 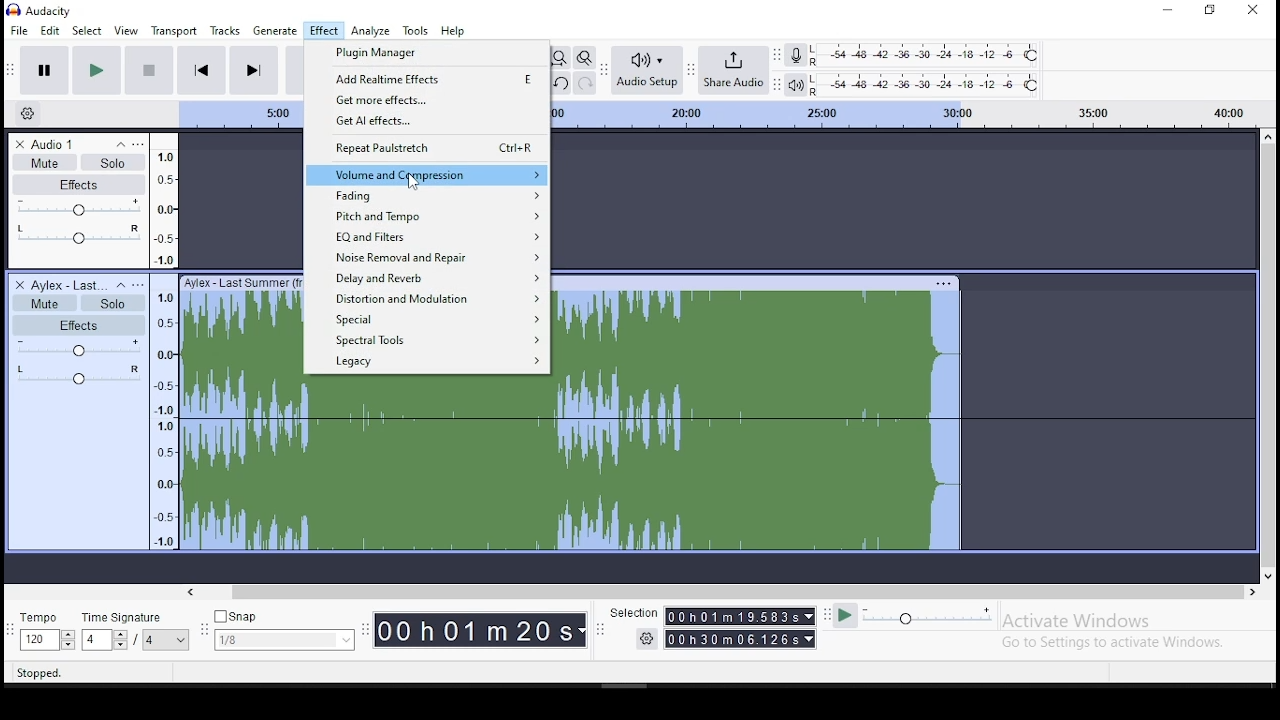 I want to click on skip to end, so click(x=254, y=69).